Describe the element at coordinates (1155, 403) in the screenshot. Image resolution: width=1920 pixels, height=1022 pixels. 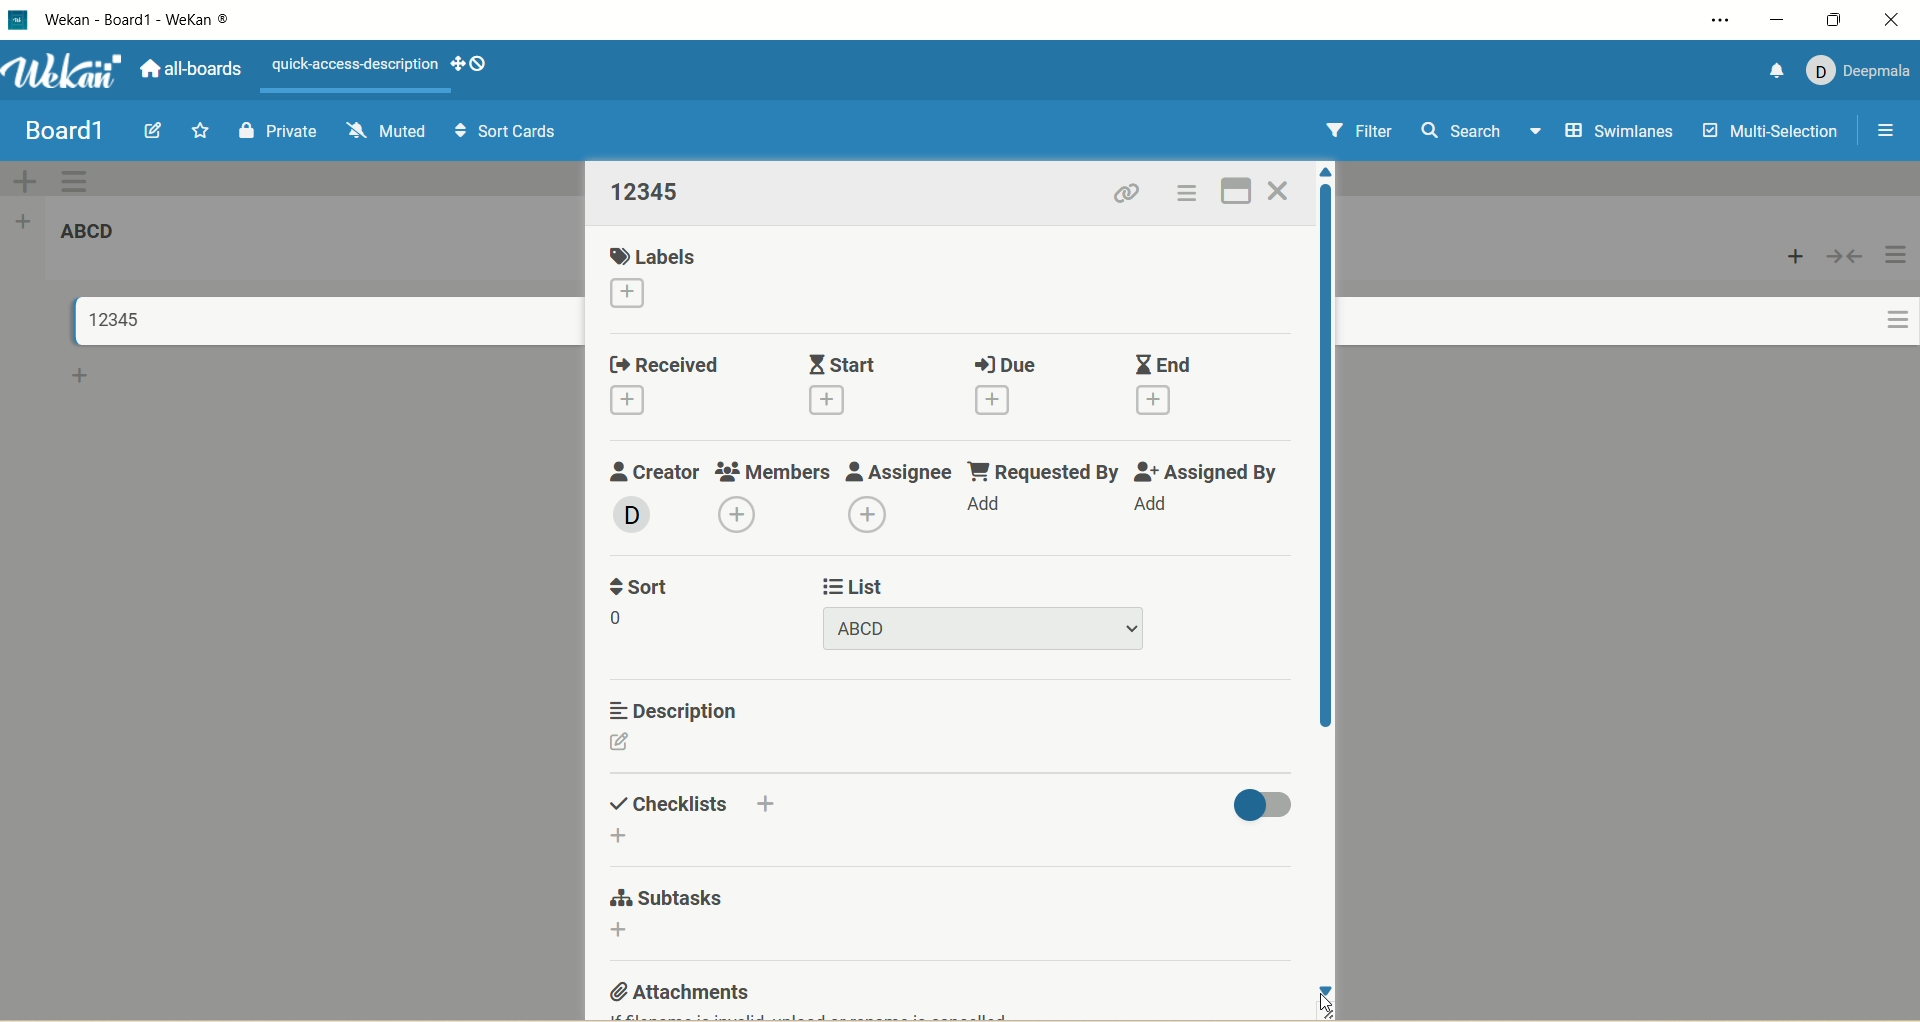
I see `add` at that location.